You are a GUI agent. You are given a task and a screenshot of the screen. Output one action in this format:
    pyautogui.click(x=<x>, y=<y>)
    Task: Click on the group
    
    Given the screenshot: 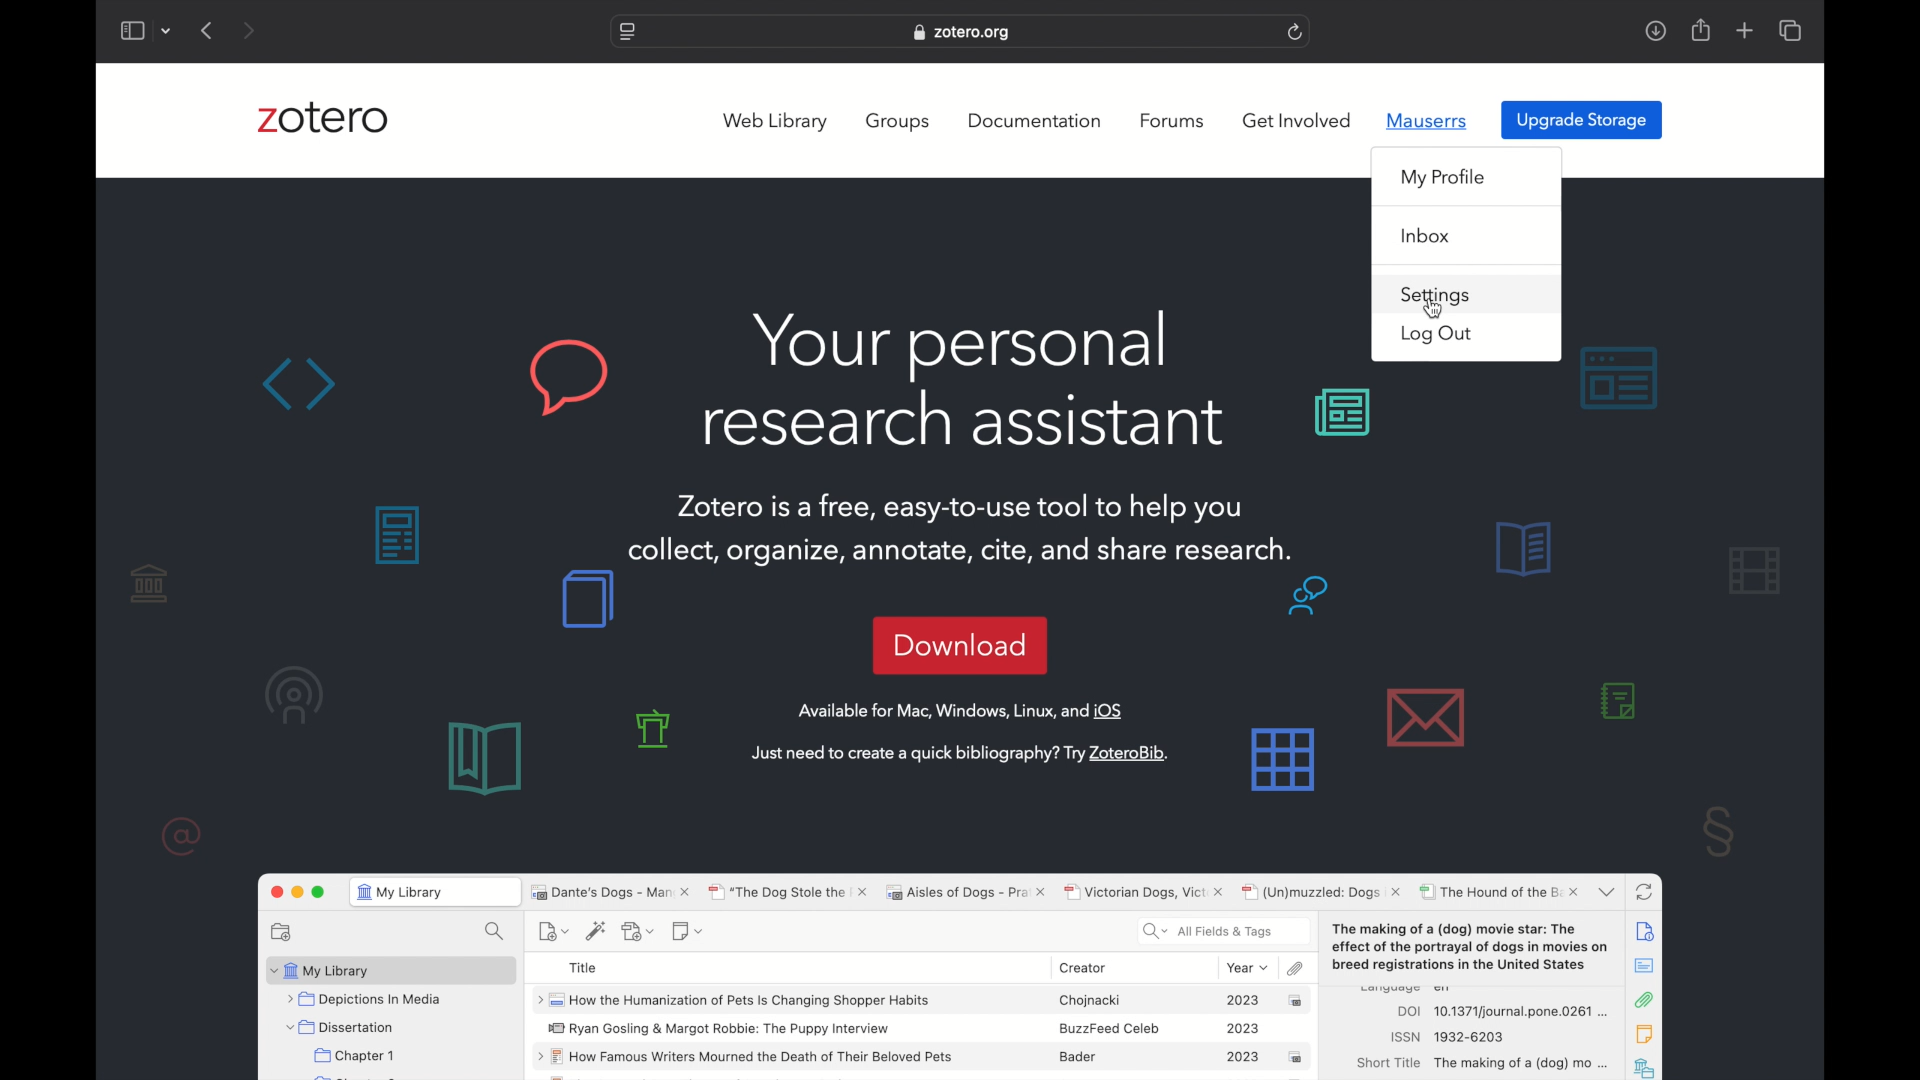 What is the action you would take?
    pyautogui.click(x=900, y=121)
    